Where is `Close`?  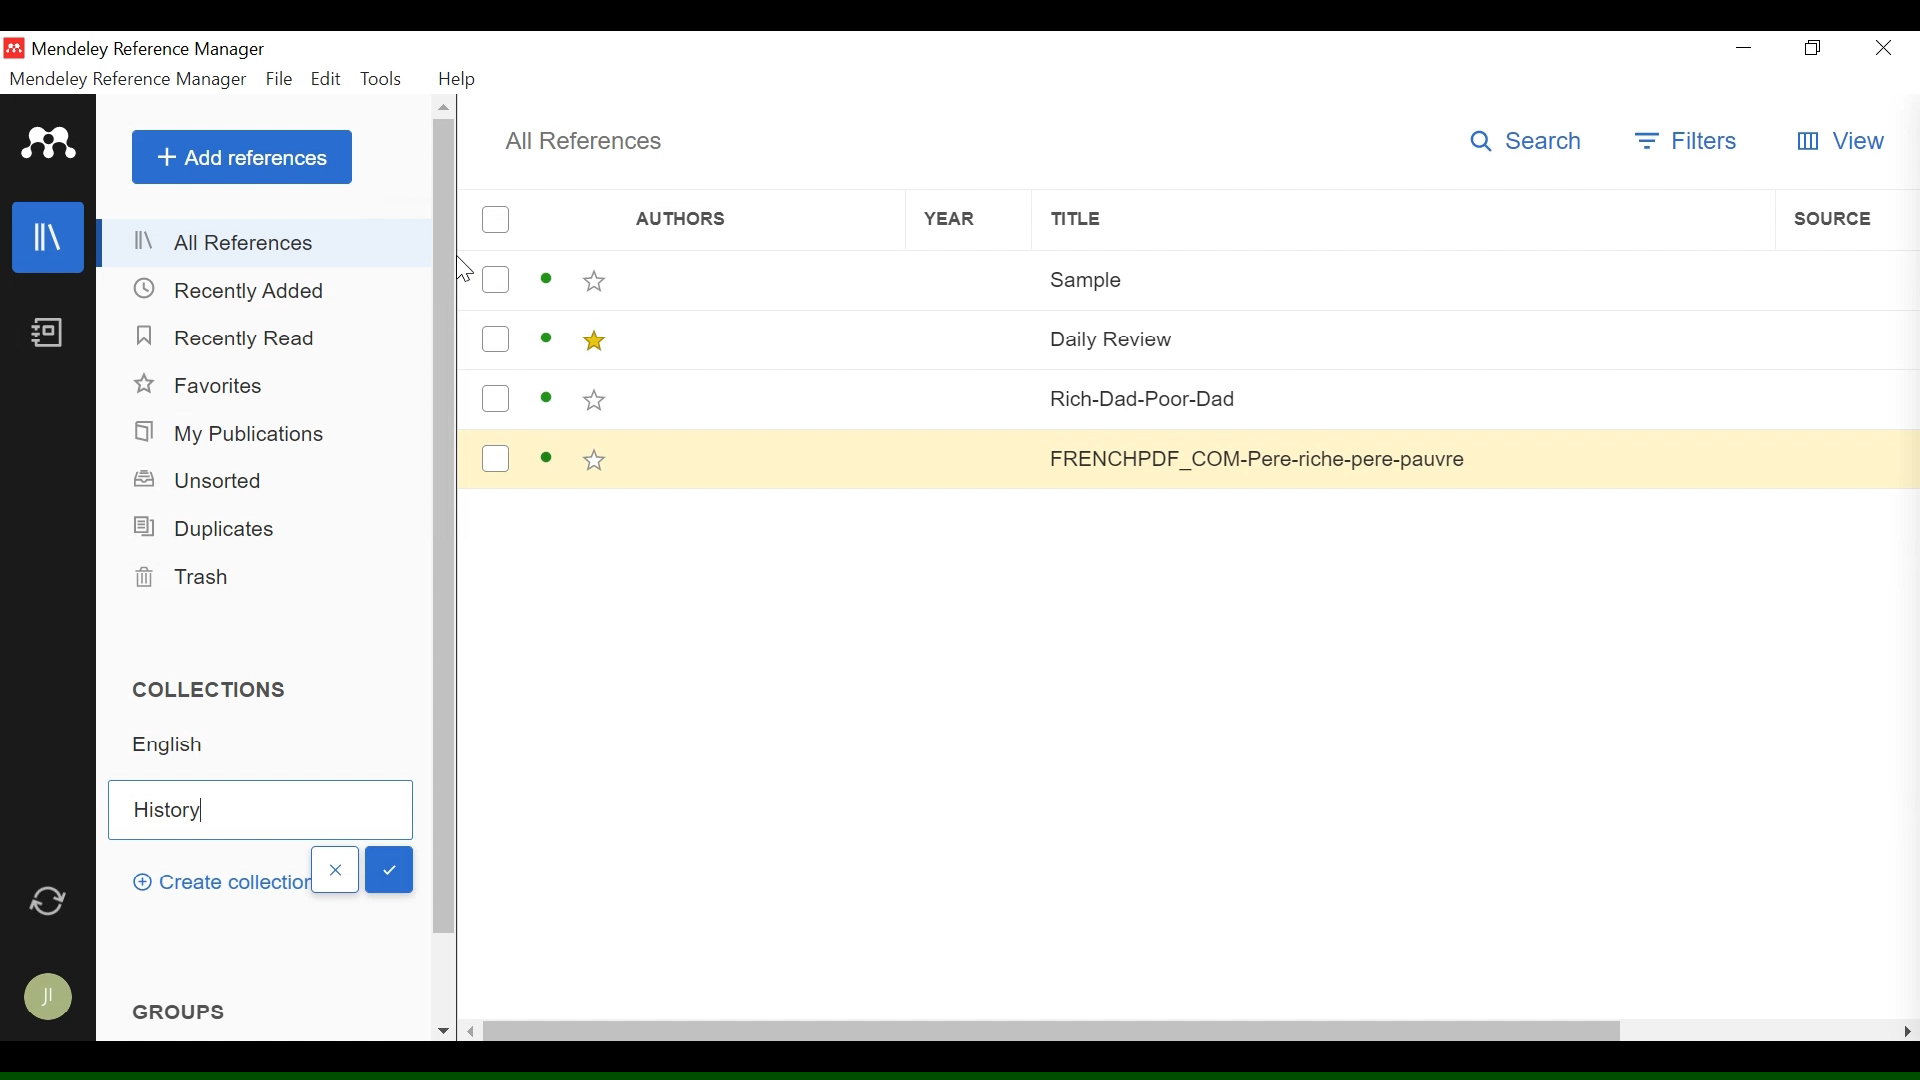
Close is located at coordinates (333, 871).